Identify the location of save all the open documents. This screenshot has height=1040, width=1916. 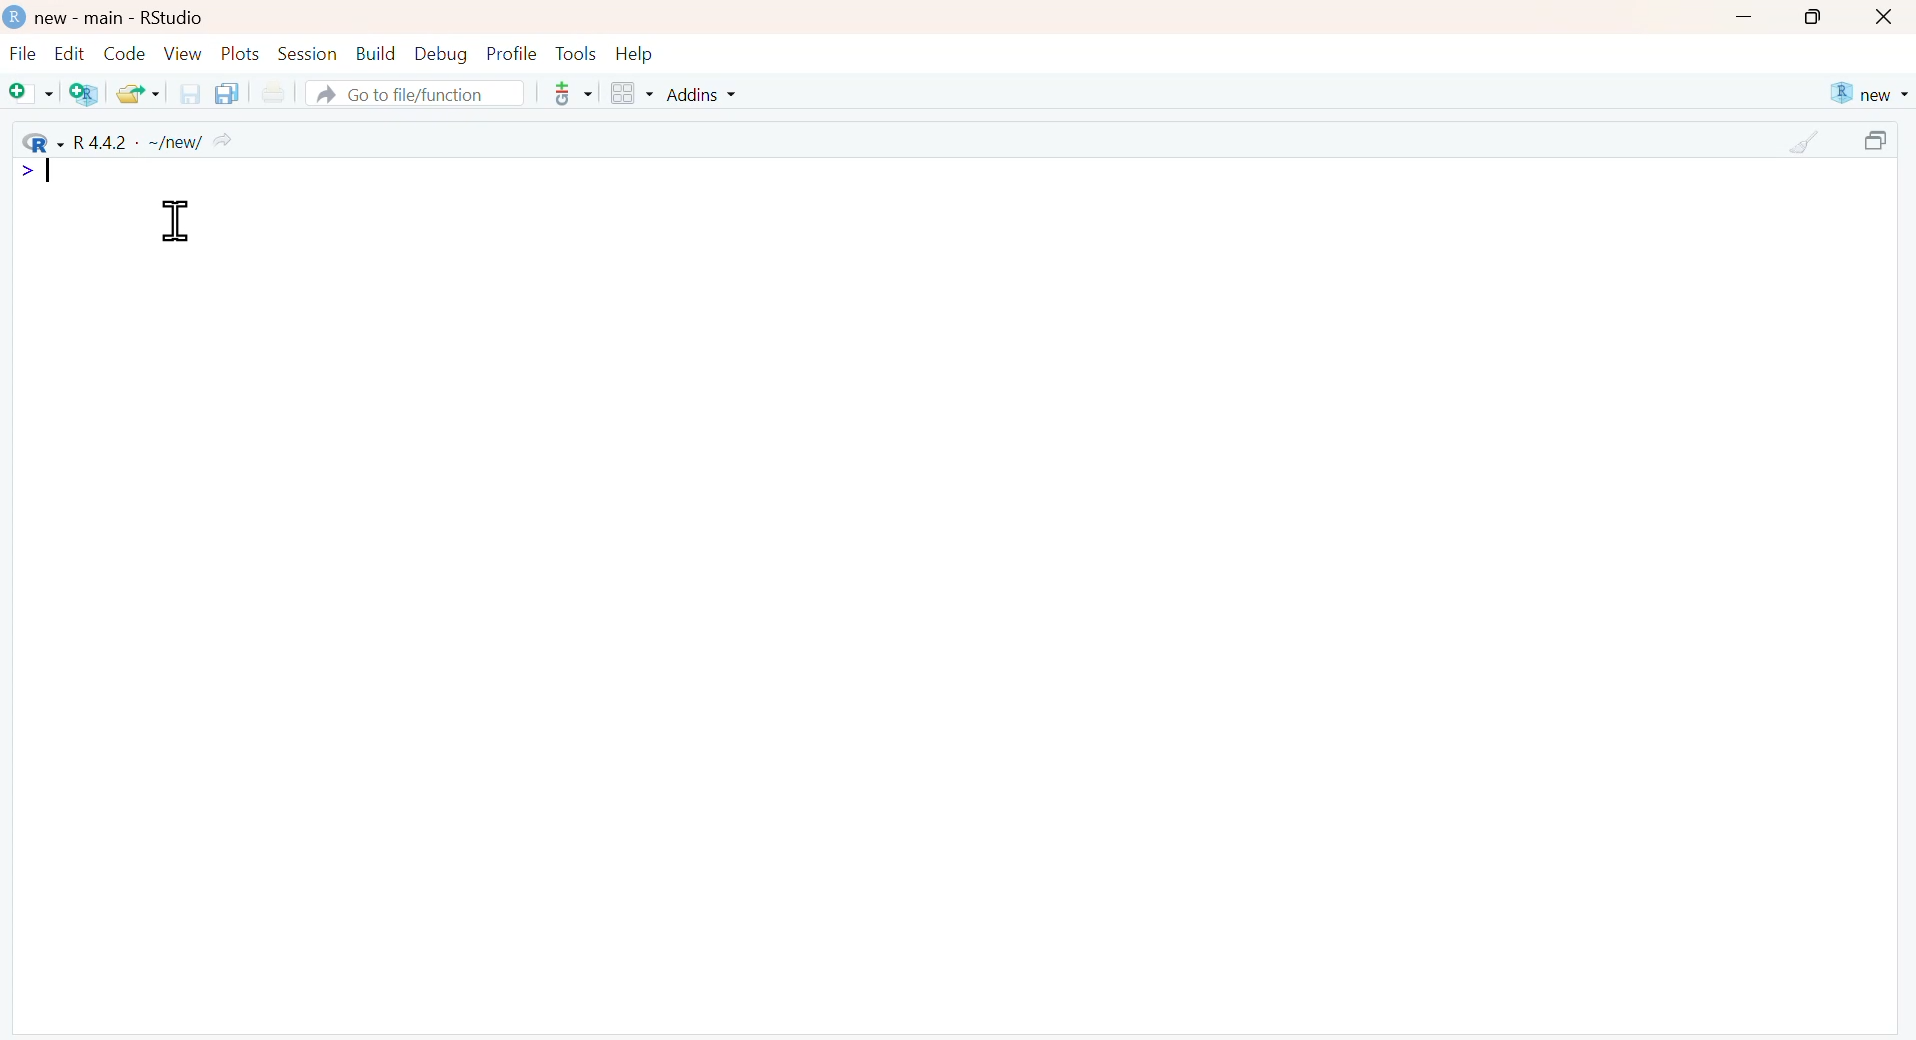
(226, 92).